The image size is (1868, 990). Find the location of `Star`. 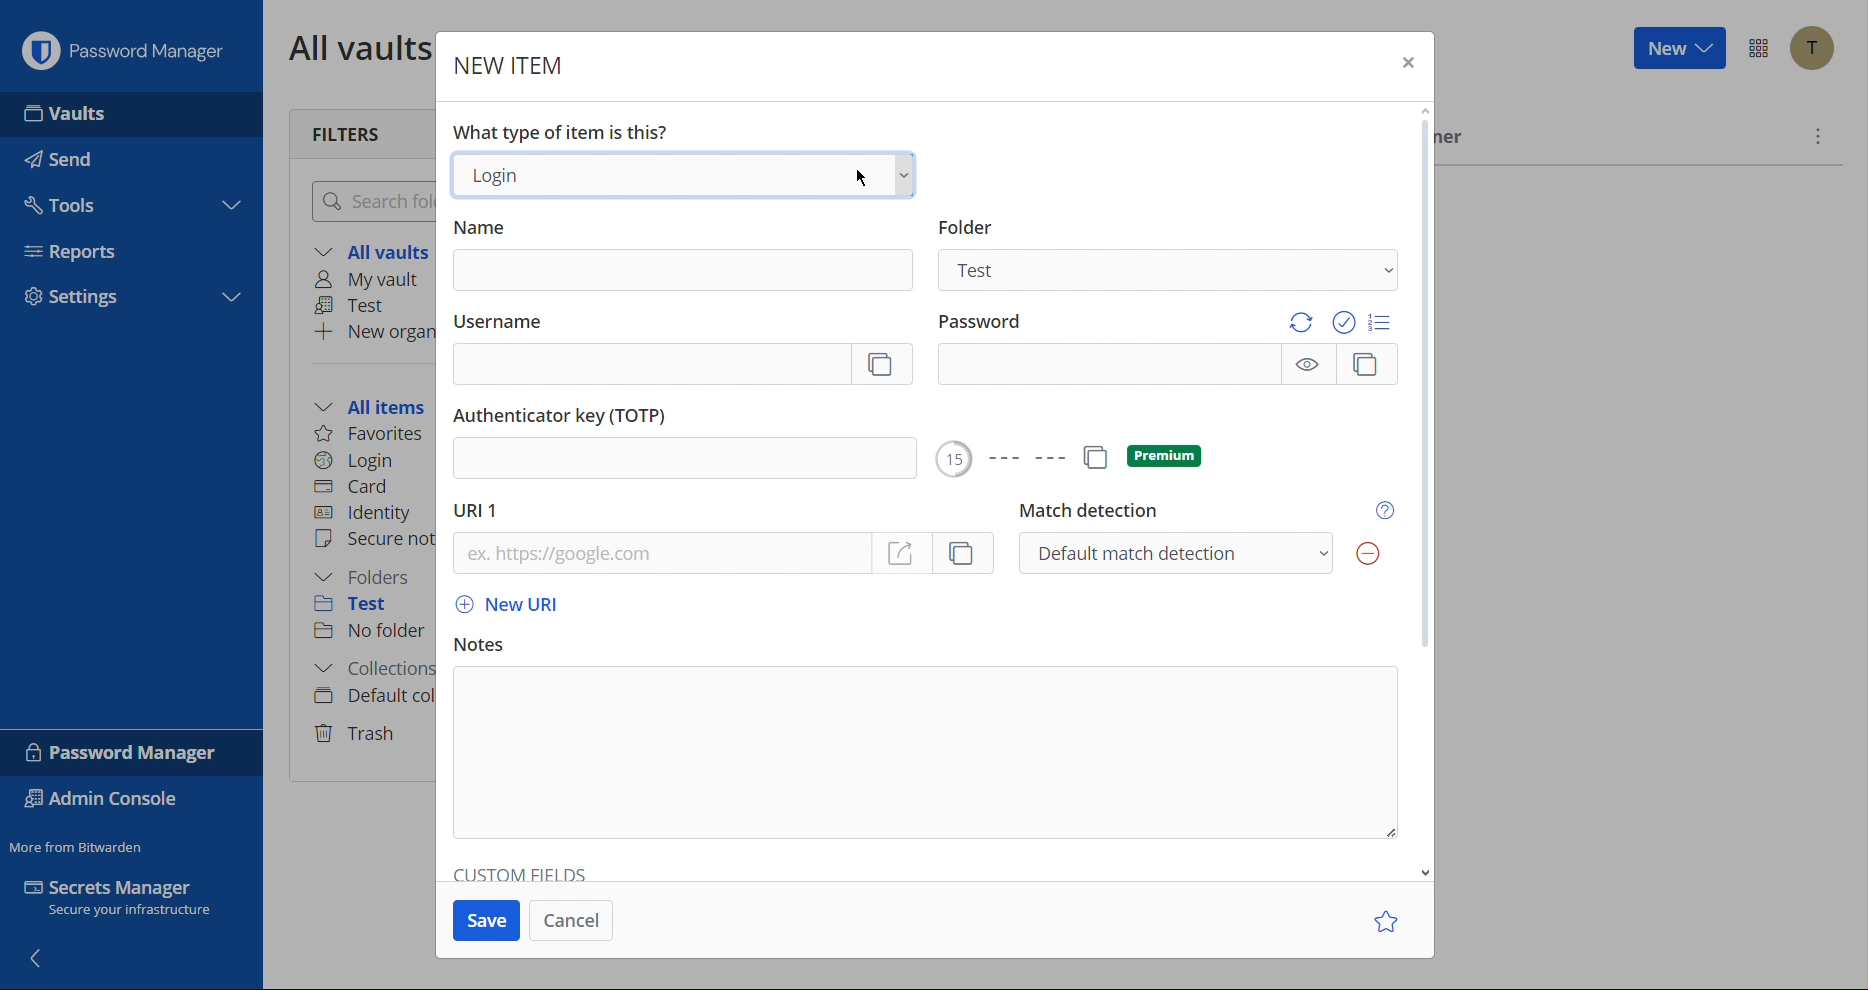

Star is located at coordinates (1388, 919).